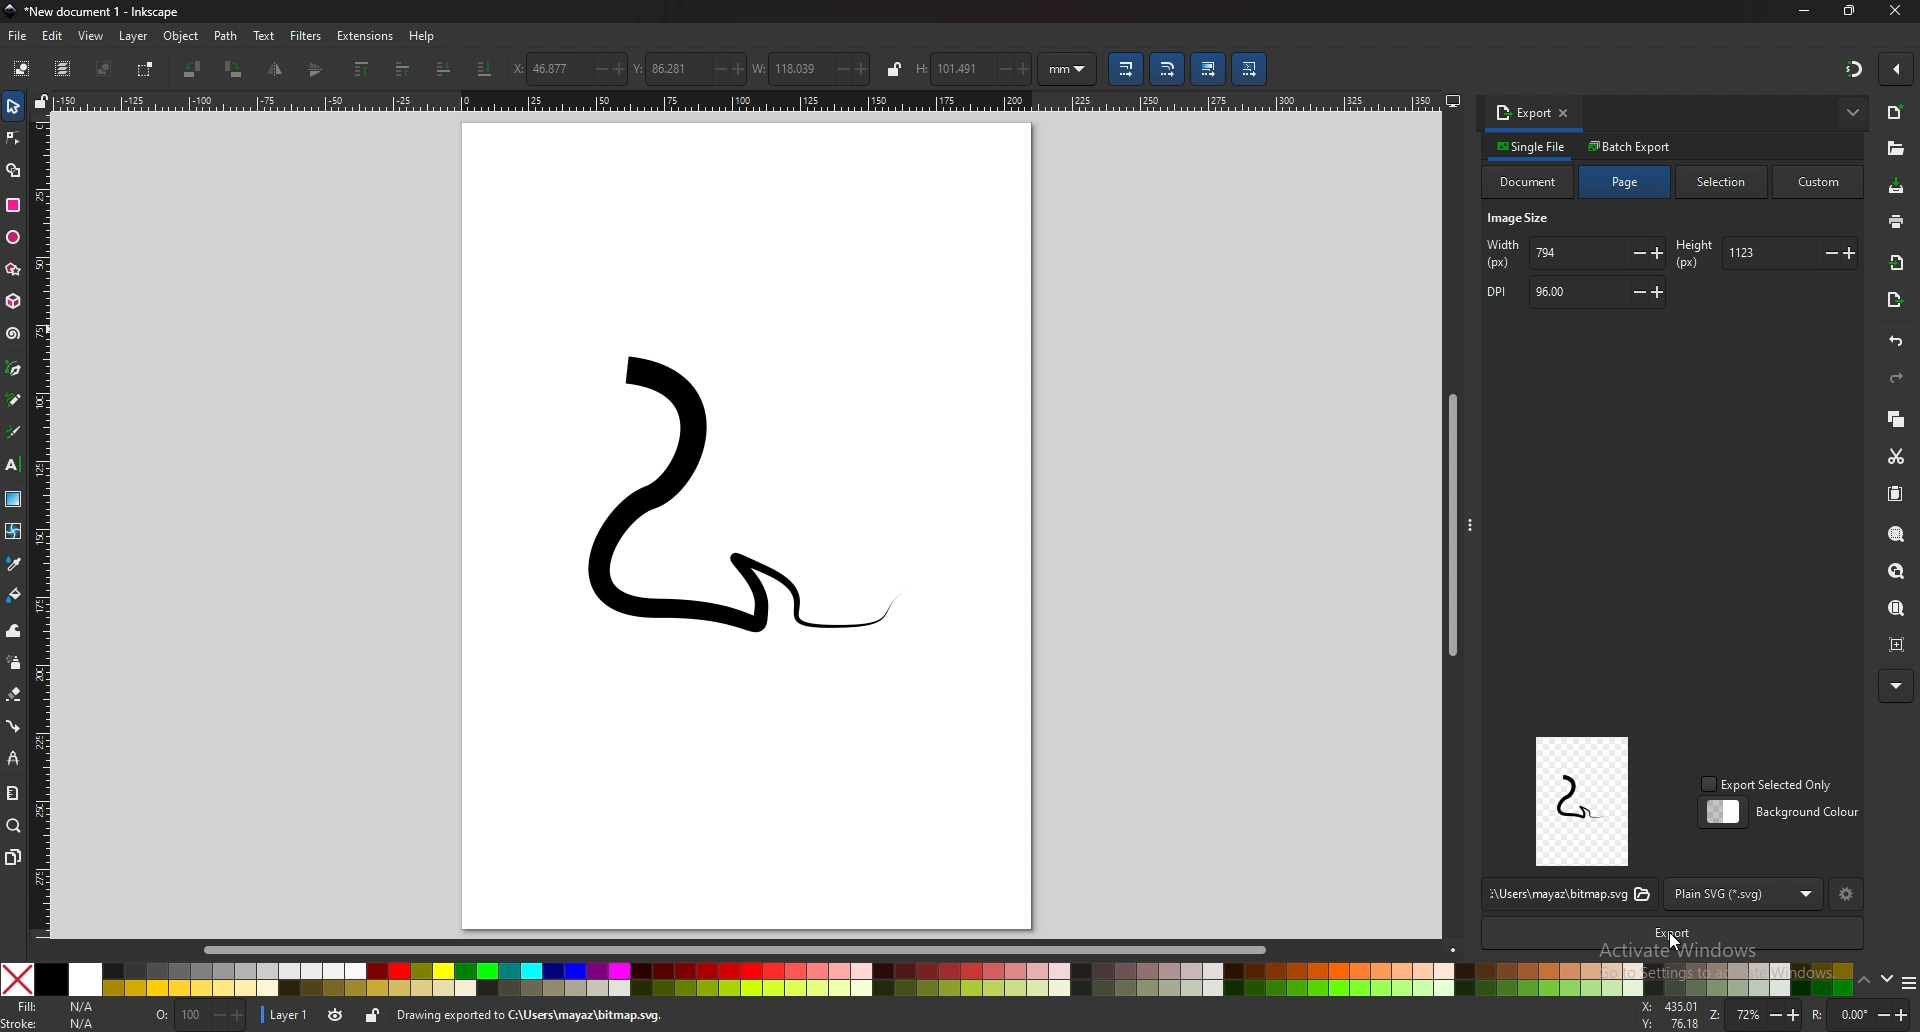  I want to click on scale stroke, so click(1124, 68).